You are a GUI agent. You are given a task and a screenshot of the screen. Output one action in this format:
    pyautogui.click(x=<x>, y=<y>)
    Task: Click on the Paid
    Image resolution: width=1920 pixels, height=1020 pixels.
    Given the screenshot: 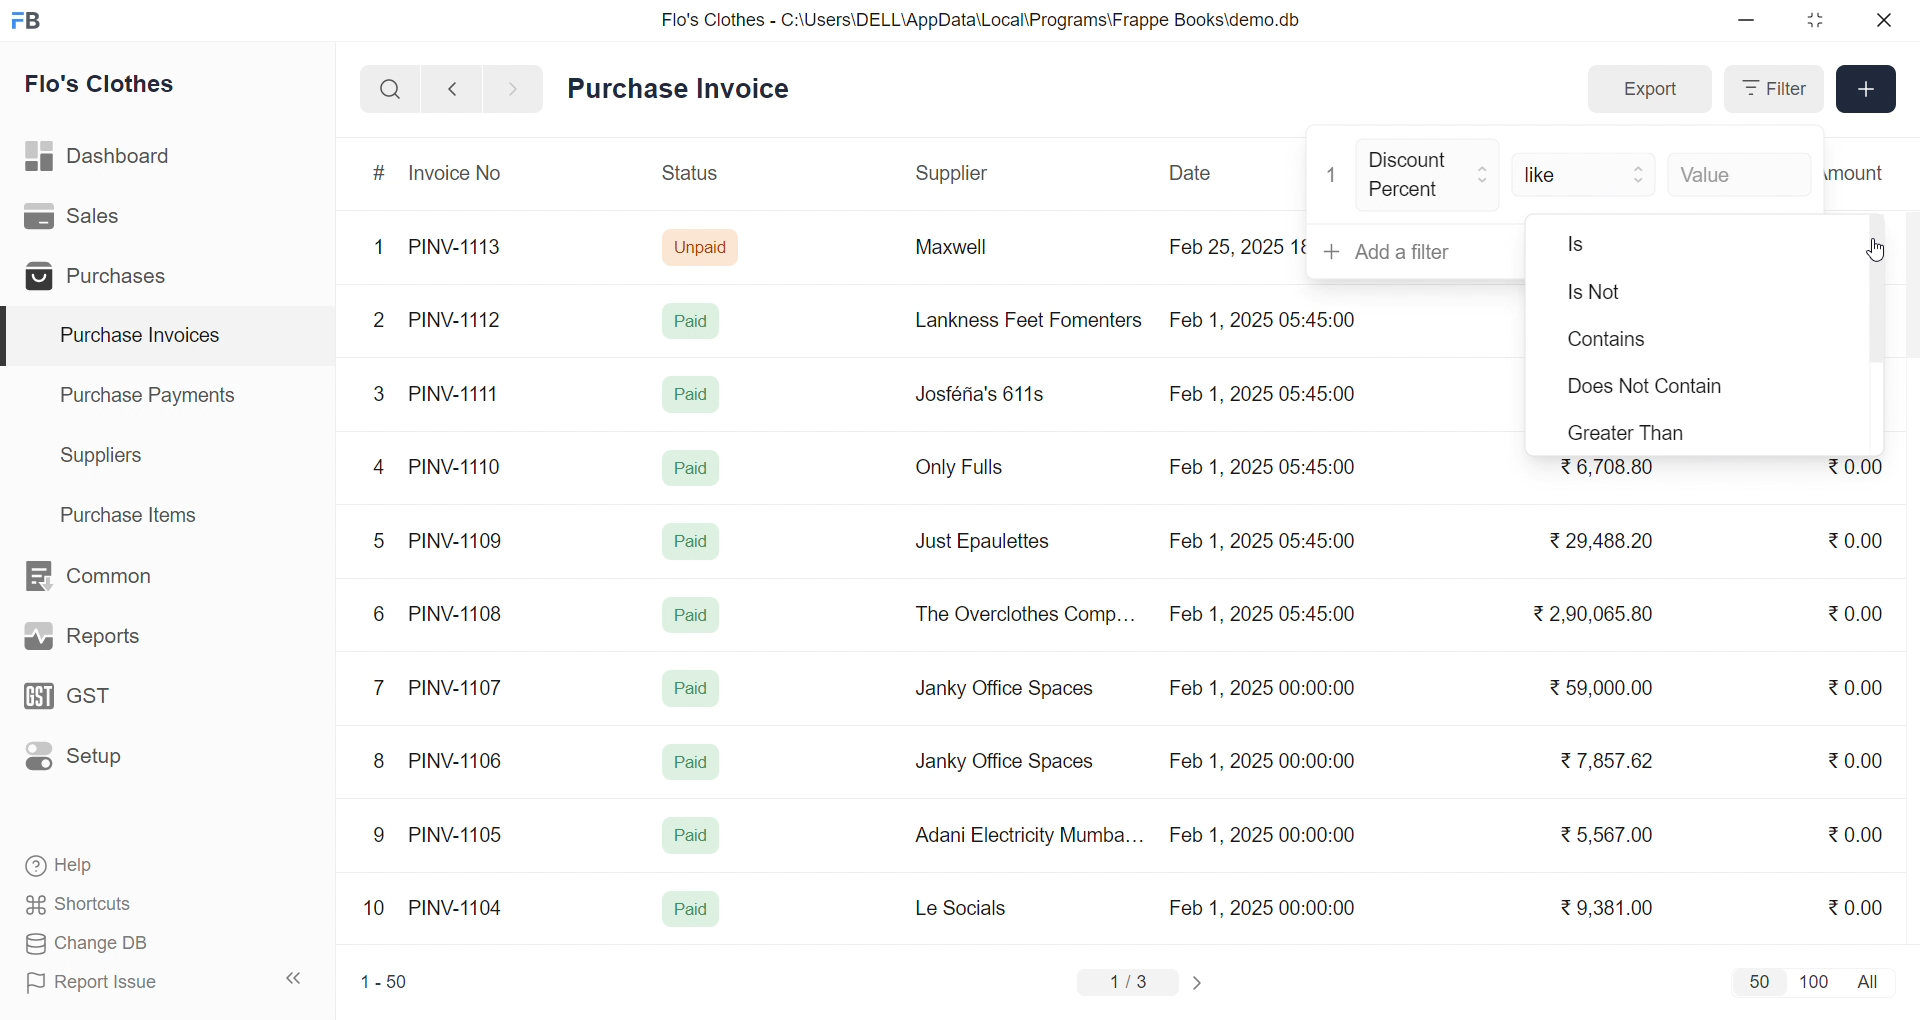 What is the action you would take?
    pyautogui.click(x=692, y=688)
    